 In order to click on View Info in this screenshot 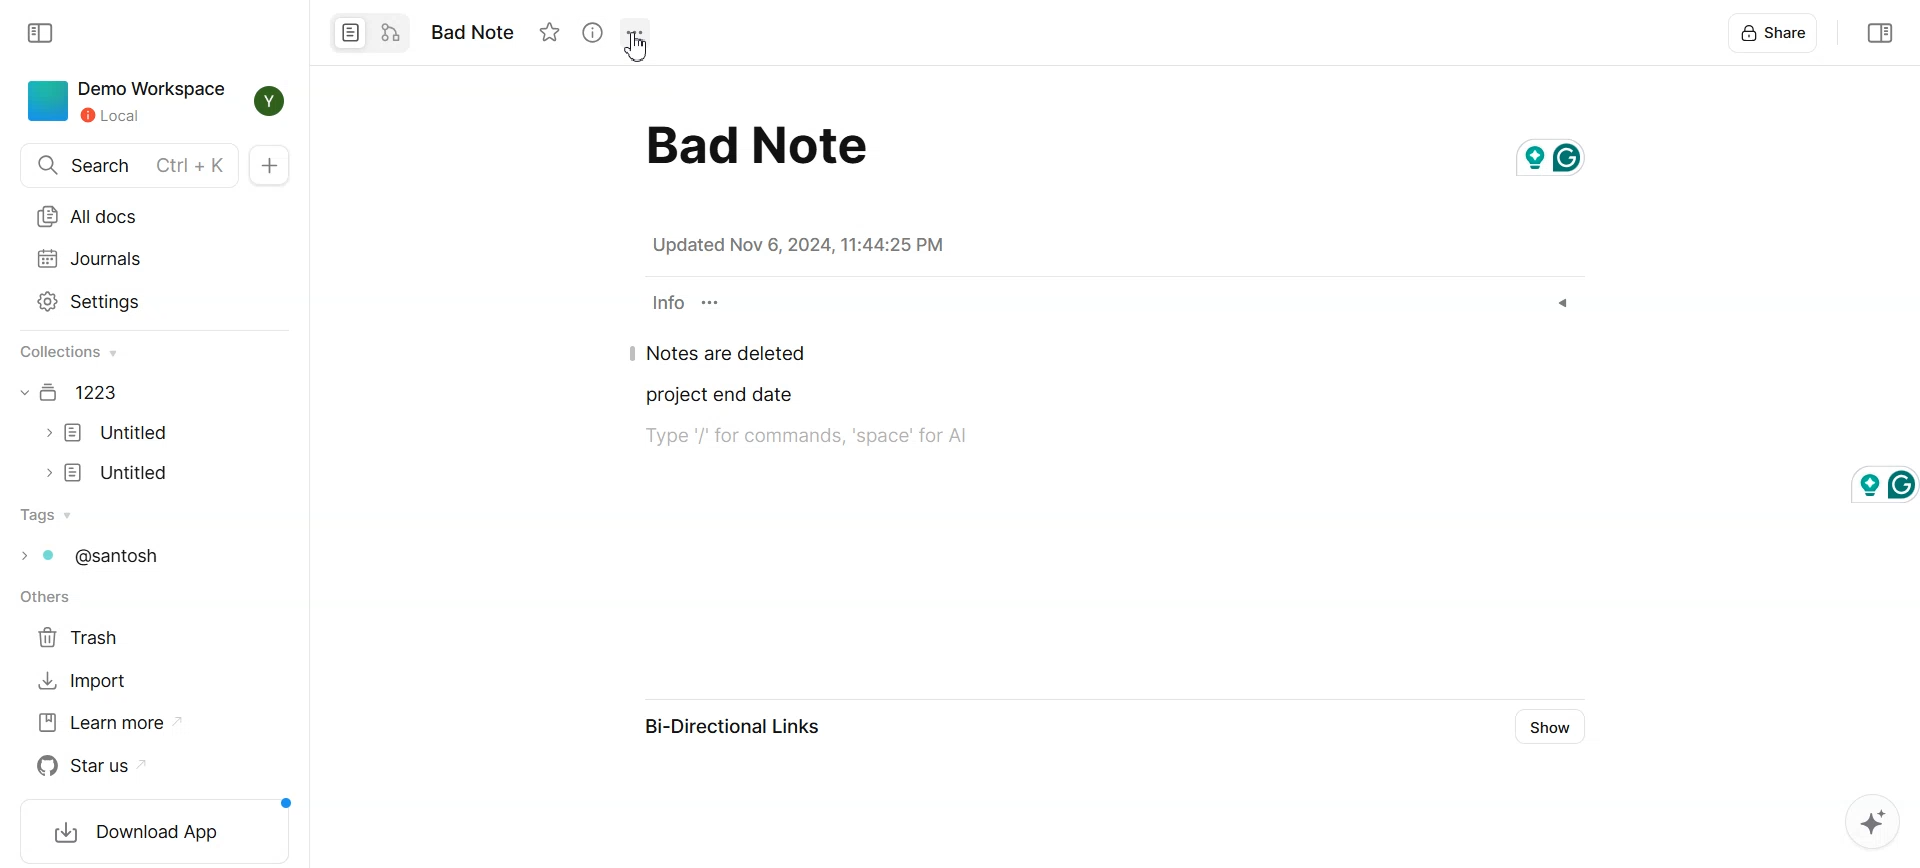, I will do `click(592, 32)`.